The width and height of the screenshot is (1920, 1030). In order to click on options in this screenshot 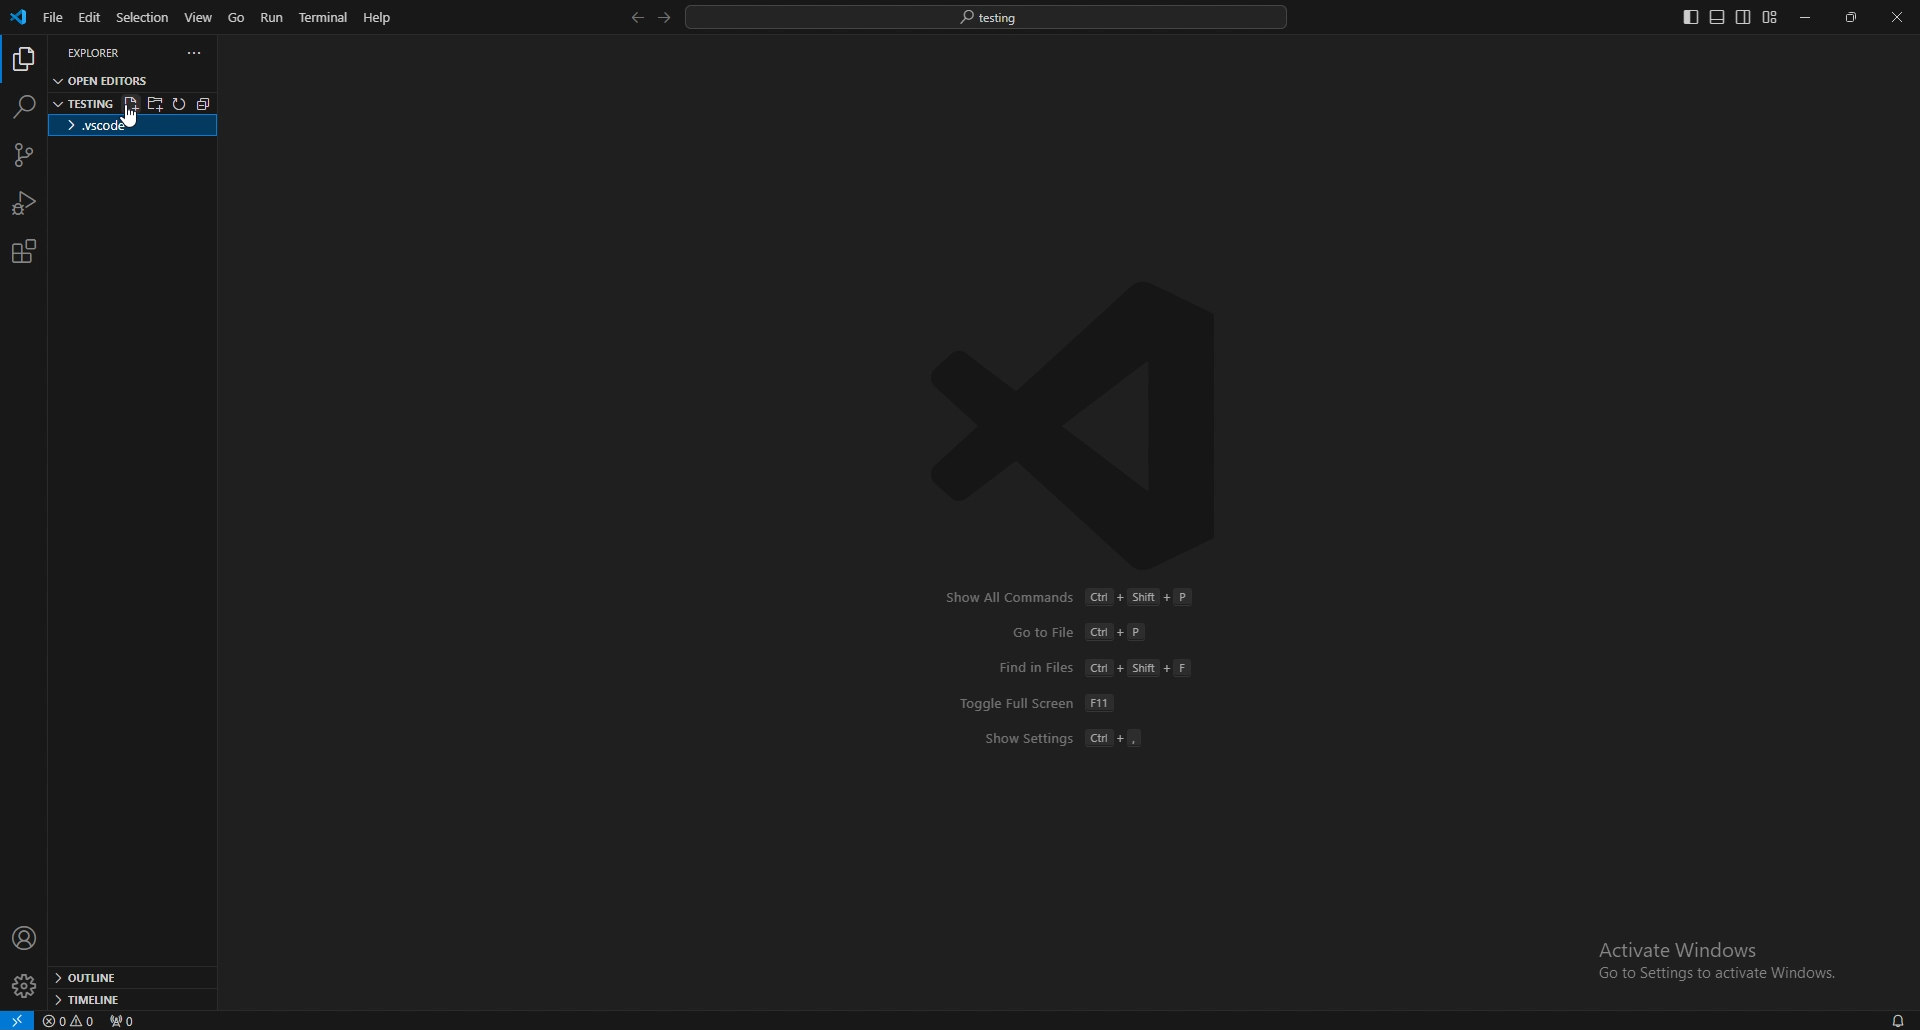, I will do `click(195, 53)`.